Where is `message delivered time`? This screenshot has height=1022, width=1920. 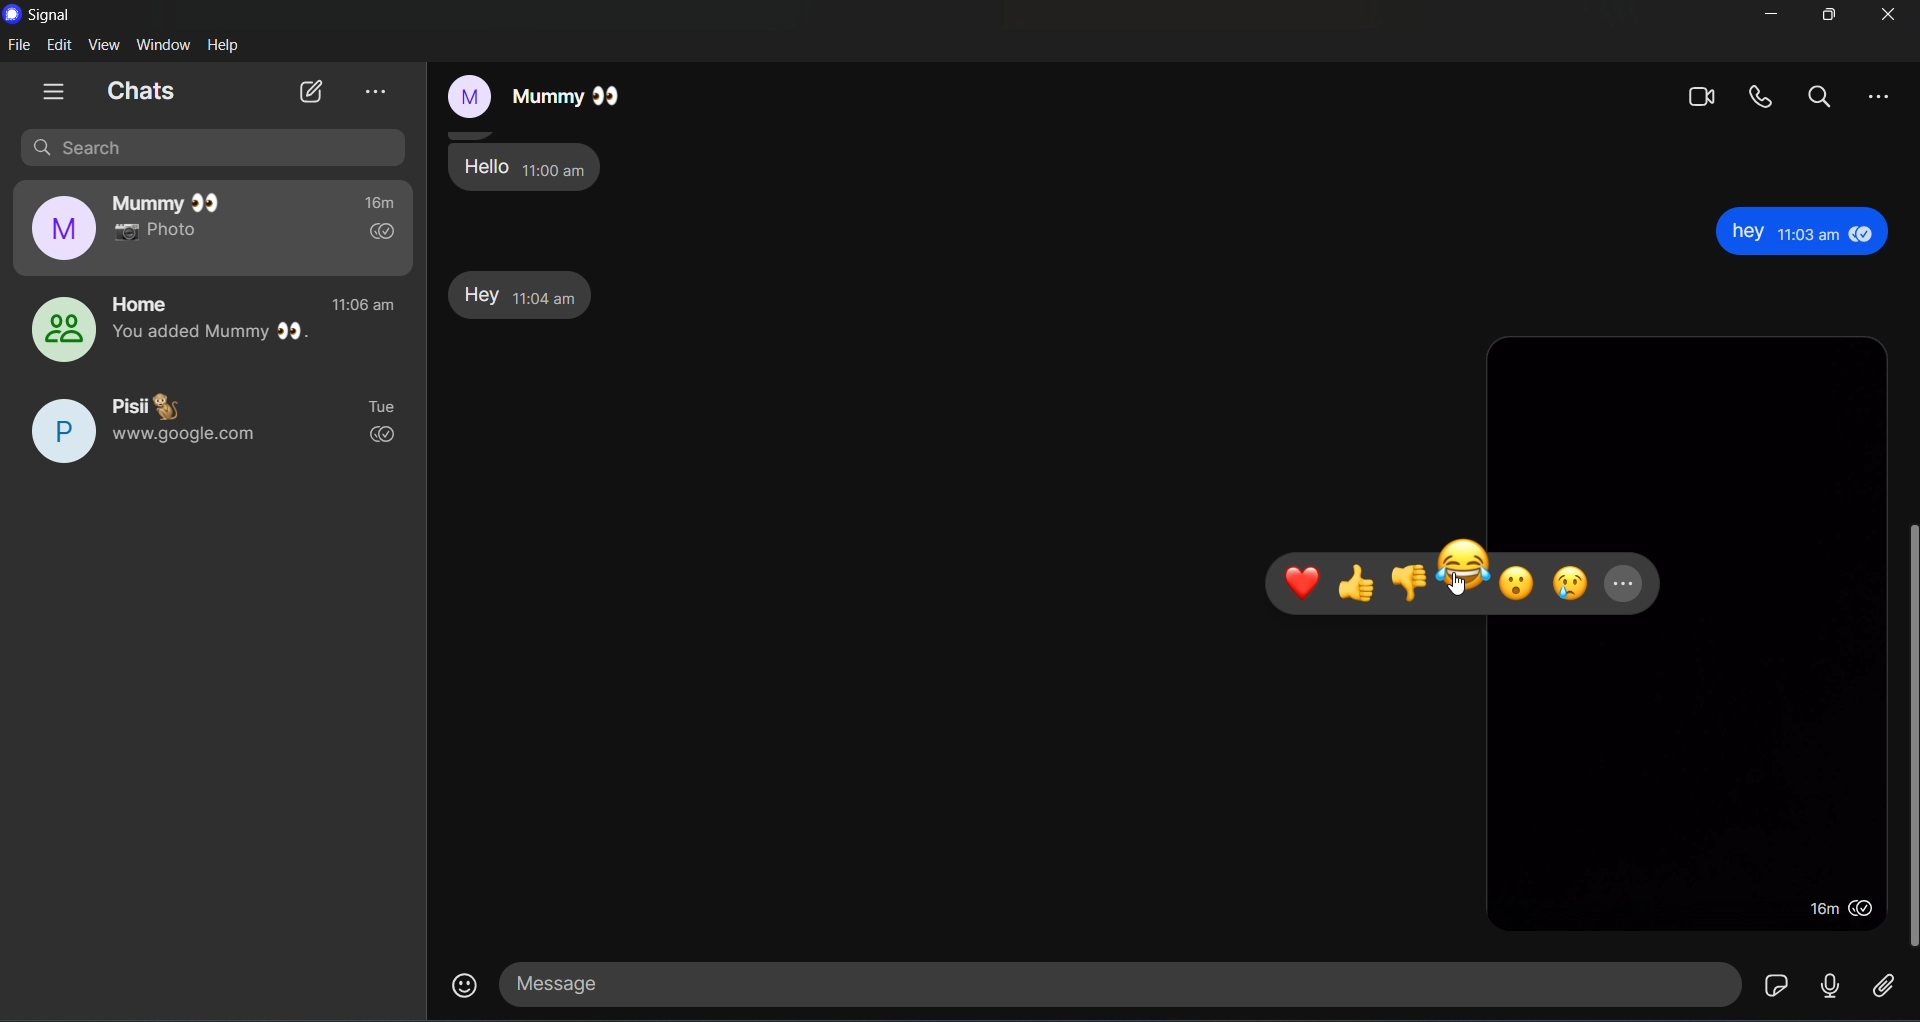
message delivered time is located at coordinates (1839, 910).